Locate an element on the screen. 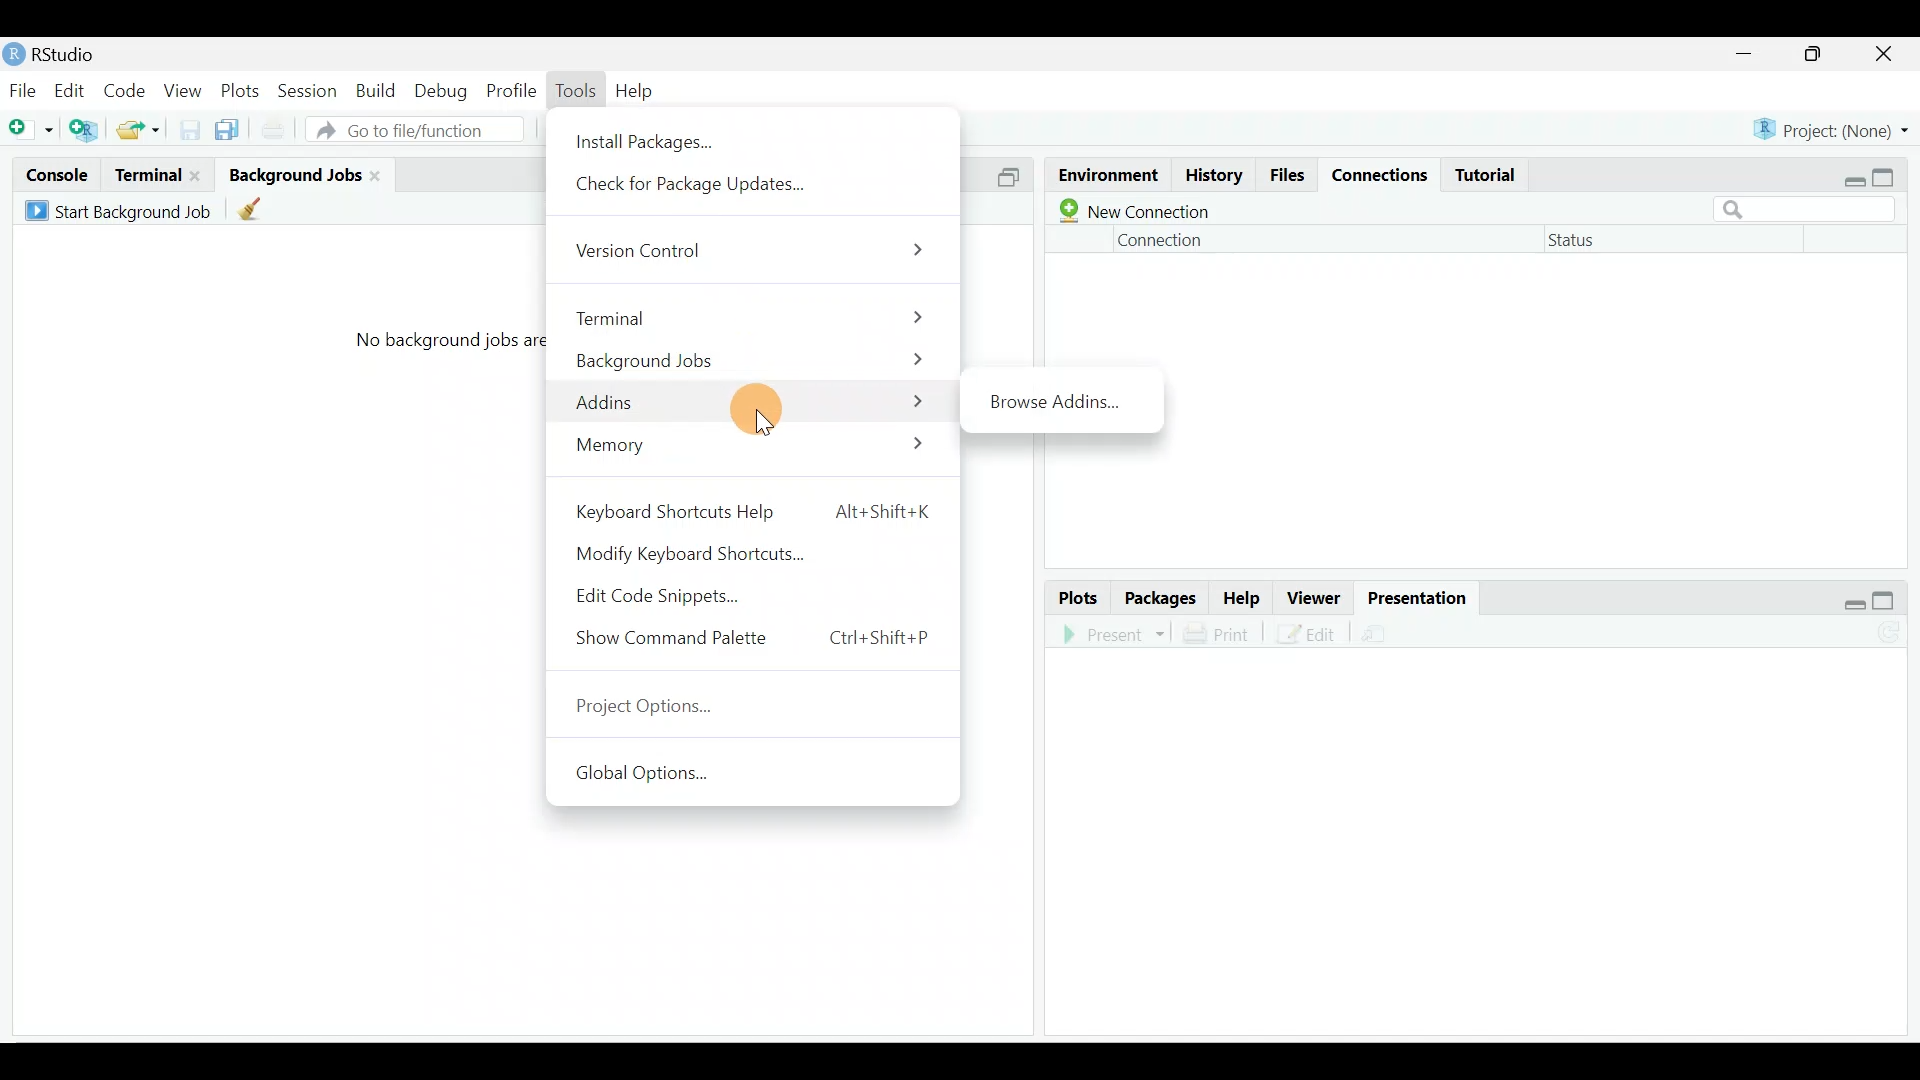 This screenshot has height=1080, width=1920. Split is located at coordinates (1014, 178).